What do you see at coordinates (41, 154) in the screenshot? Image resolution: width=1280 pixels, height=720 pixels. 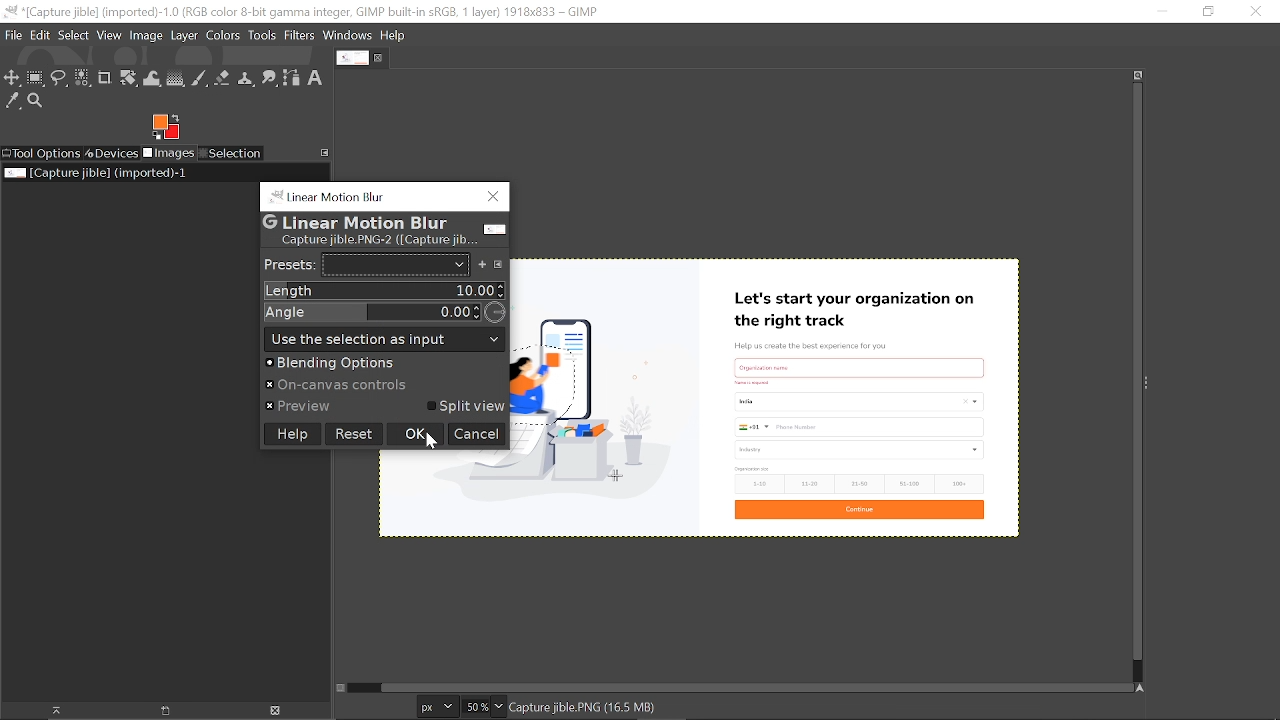 I see `Tool options` at bounding box center [41, 154].